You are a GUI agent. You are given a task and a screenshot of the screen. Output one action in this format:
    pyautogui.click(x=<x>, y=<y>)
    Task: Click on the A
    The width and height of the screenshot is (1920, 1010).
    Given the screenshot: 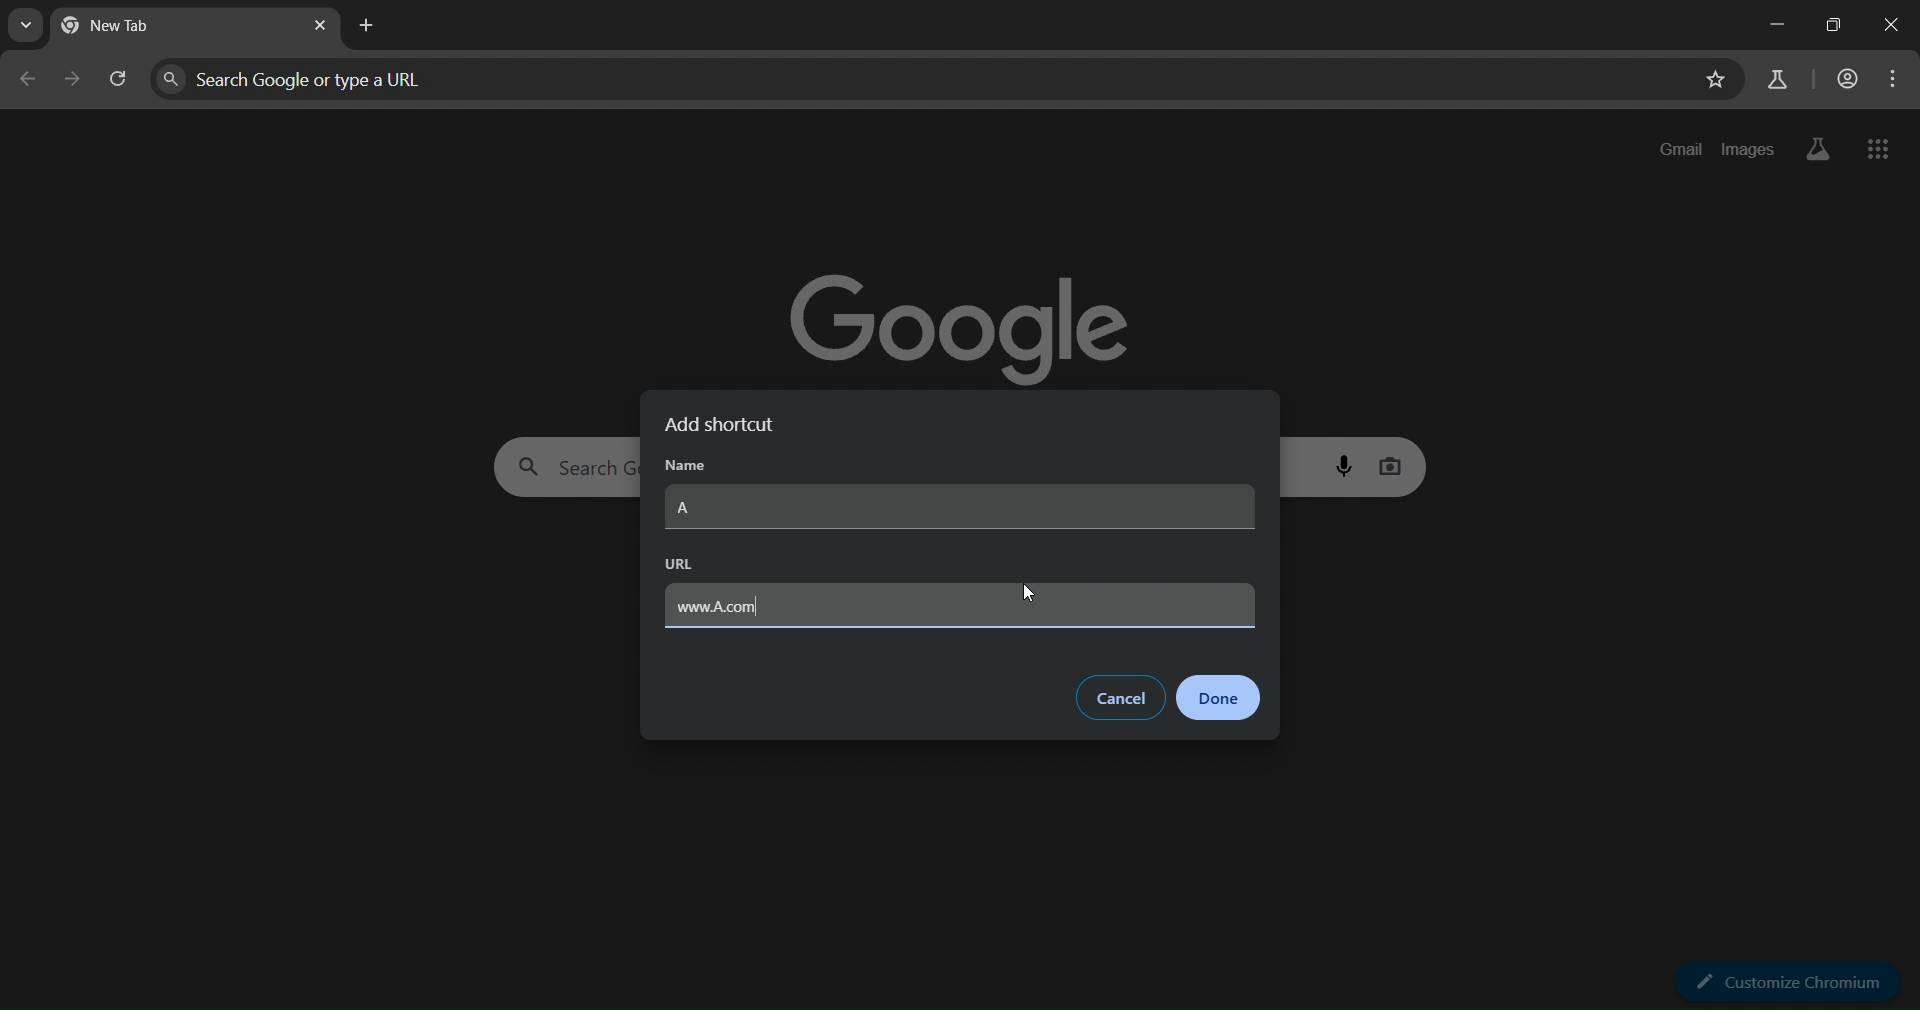 What is the action you would take?
    pyautogui.click(x=962, y=509)
    